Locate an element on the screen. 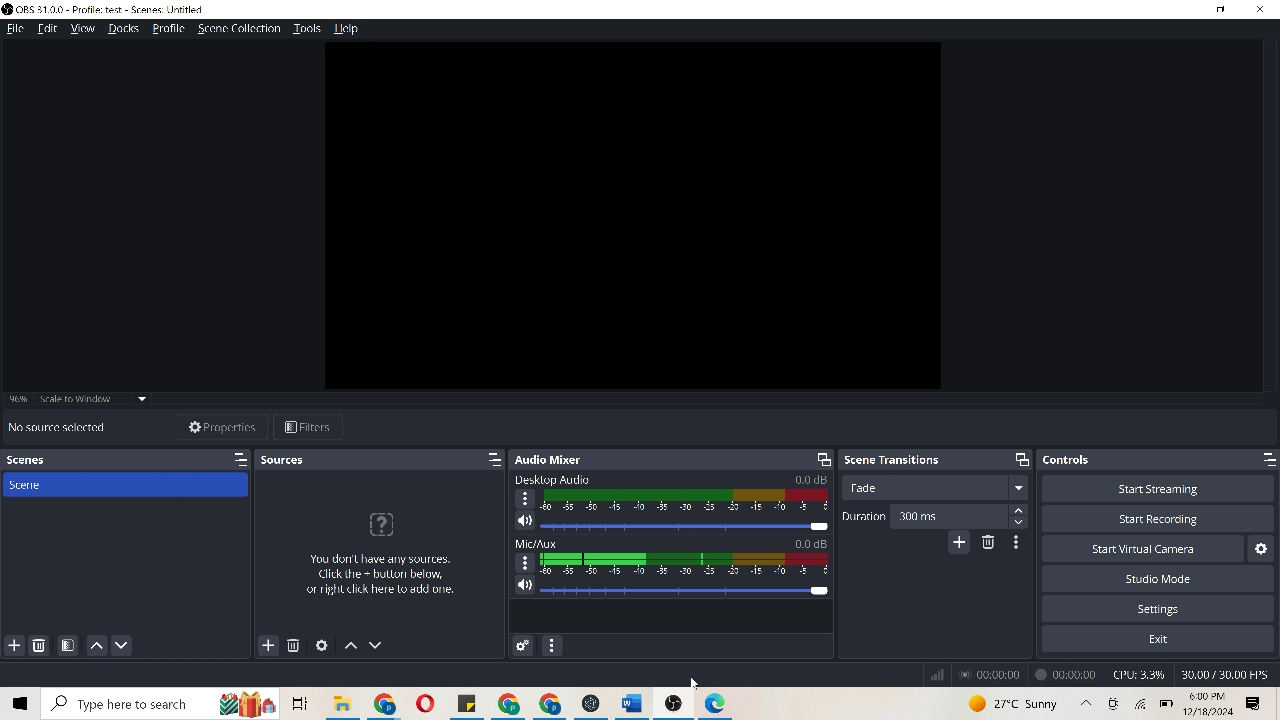  word is located at coordinates (641, 701).